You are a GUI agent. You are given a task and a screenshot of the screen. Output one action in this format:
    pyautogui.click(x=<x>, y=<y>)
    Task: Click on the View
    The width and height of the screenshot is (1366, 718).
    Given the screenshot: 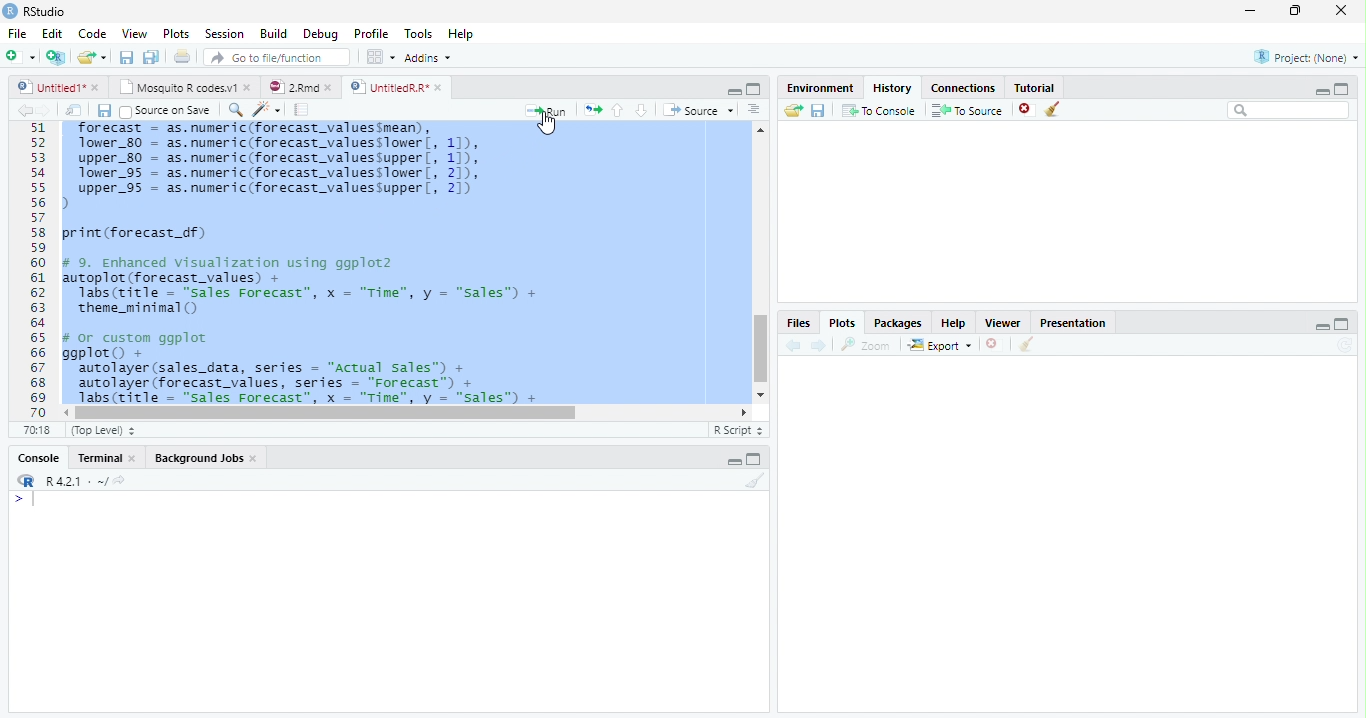 What is the action you would take?
    pyautogui.click(x=133, y=34)
    